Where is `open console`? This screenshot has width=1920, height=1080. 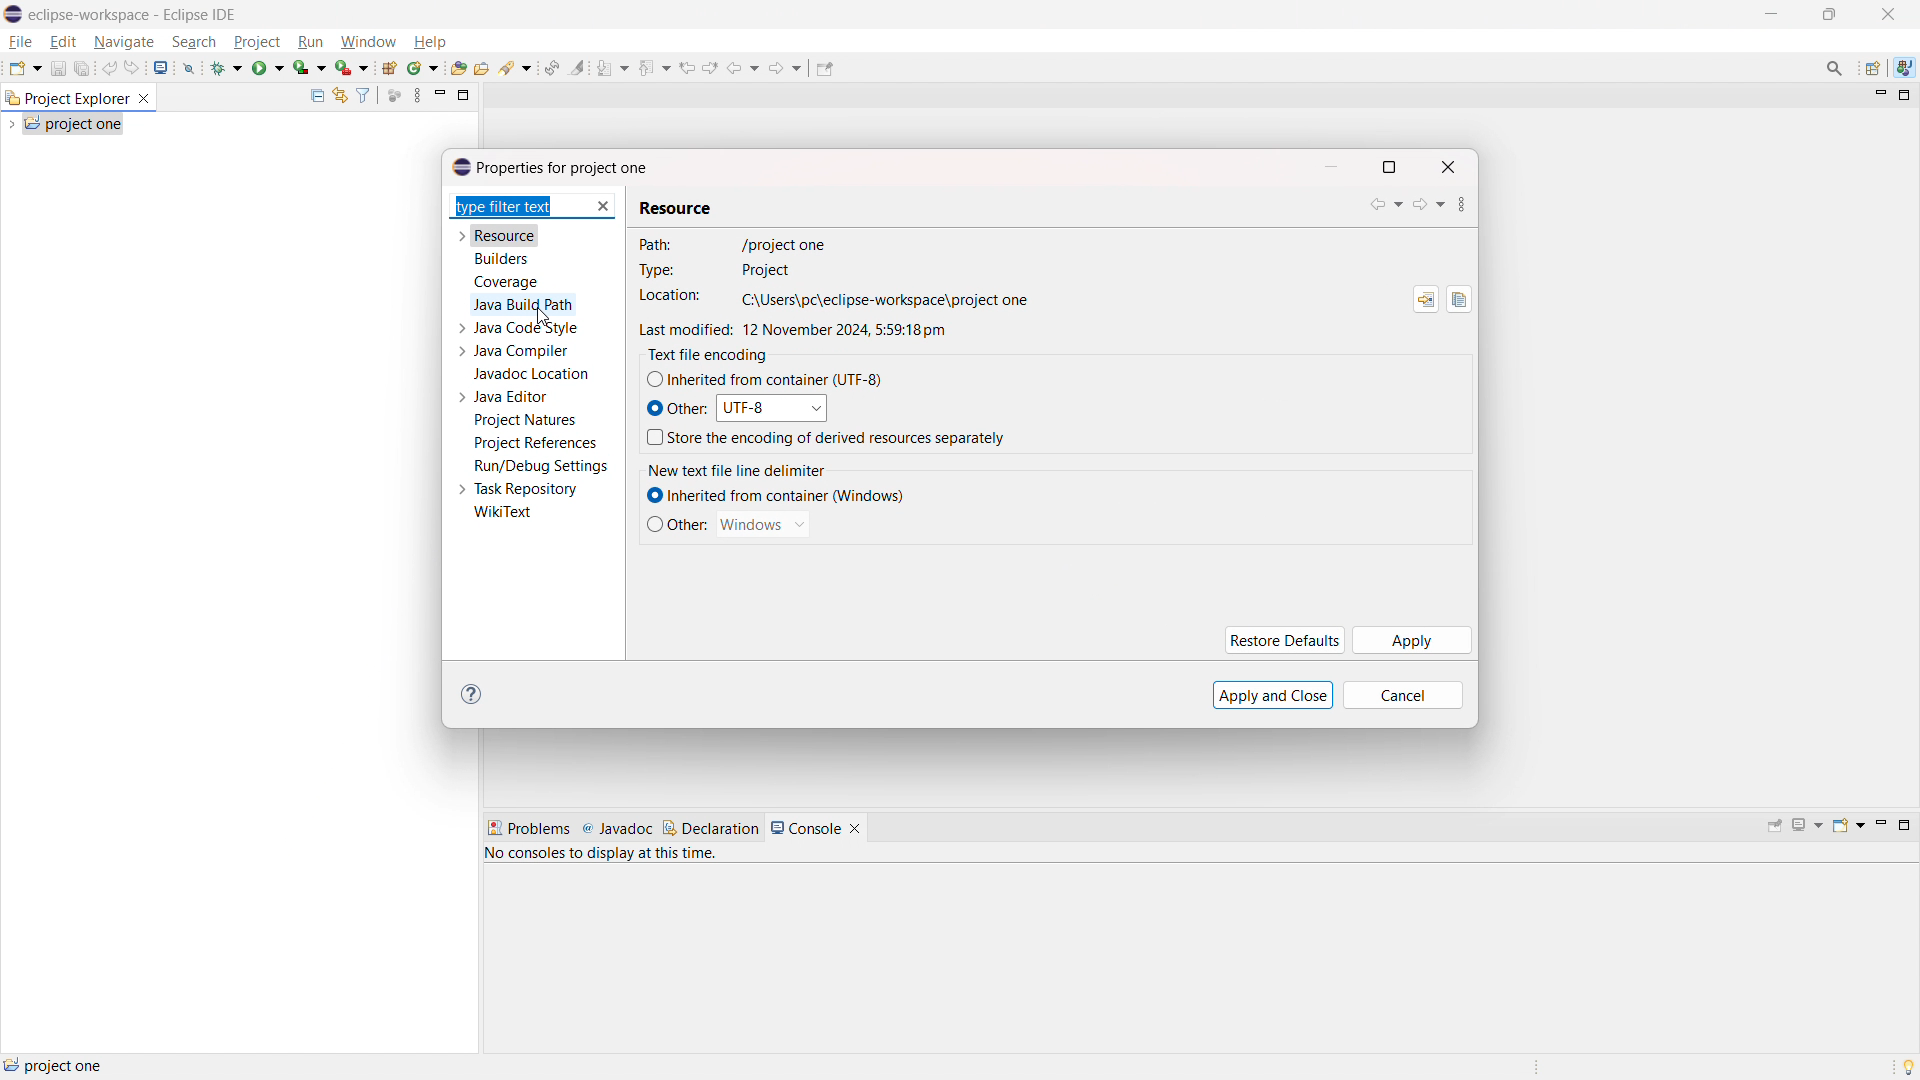 open console is located at coordinates (1848, 825).